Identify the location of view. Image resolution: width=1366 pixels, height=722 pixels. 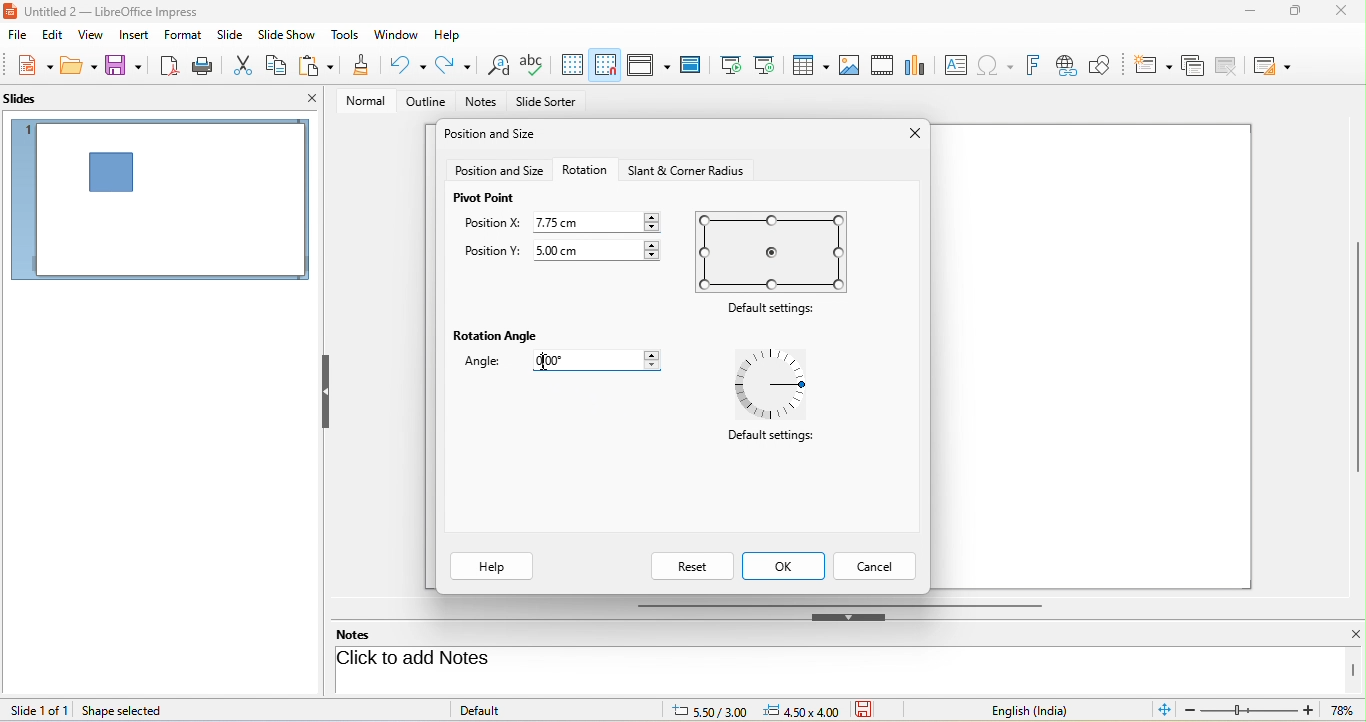
(88, 34).